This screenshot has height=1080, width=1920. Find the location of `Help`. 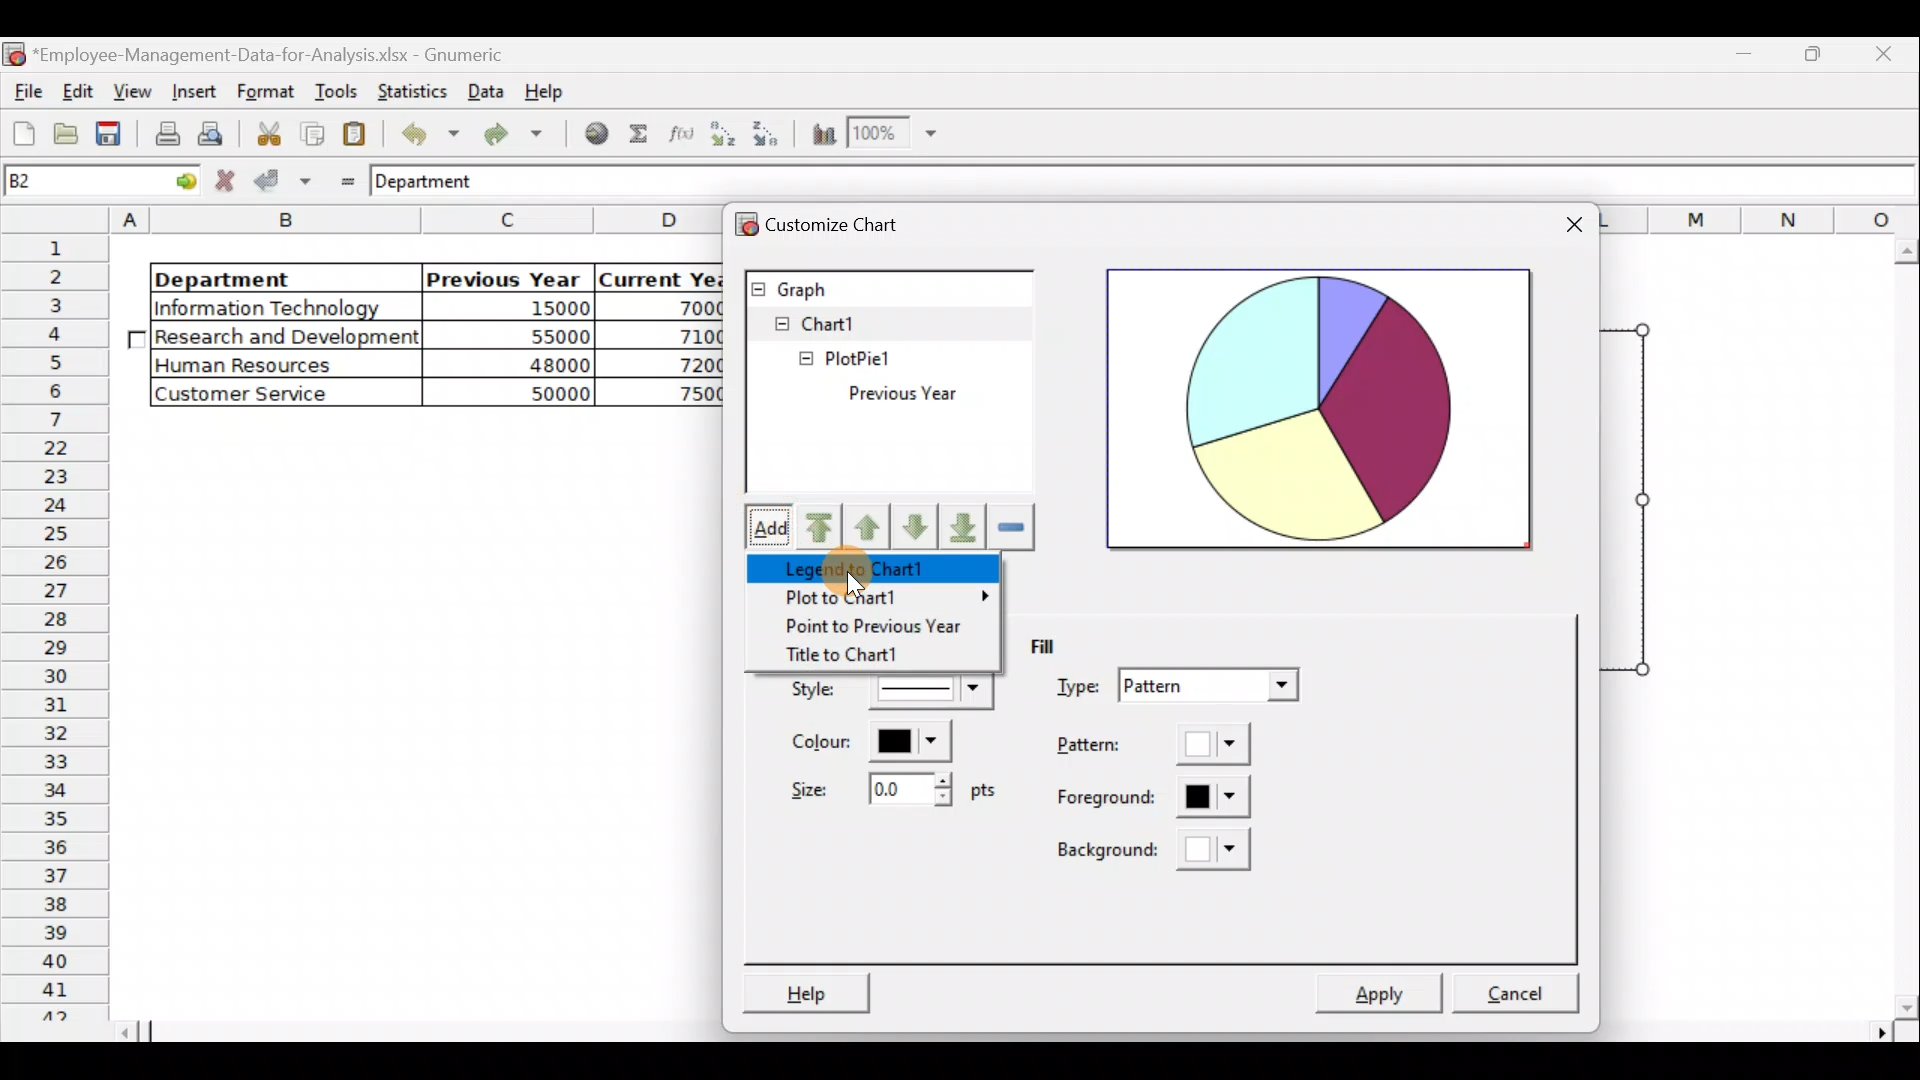

Help is located at coordinates (548, 96).